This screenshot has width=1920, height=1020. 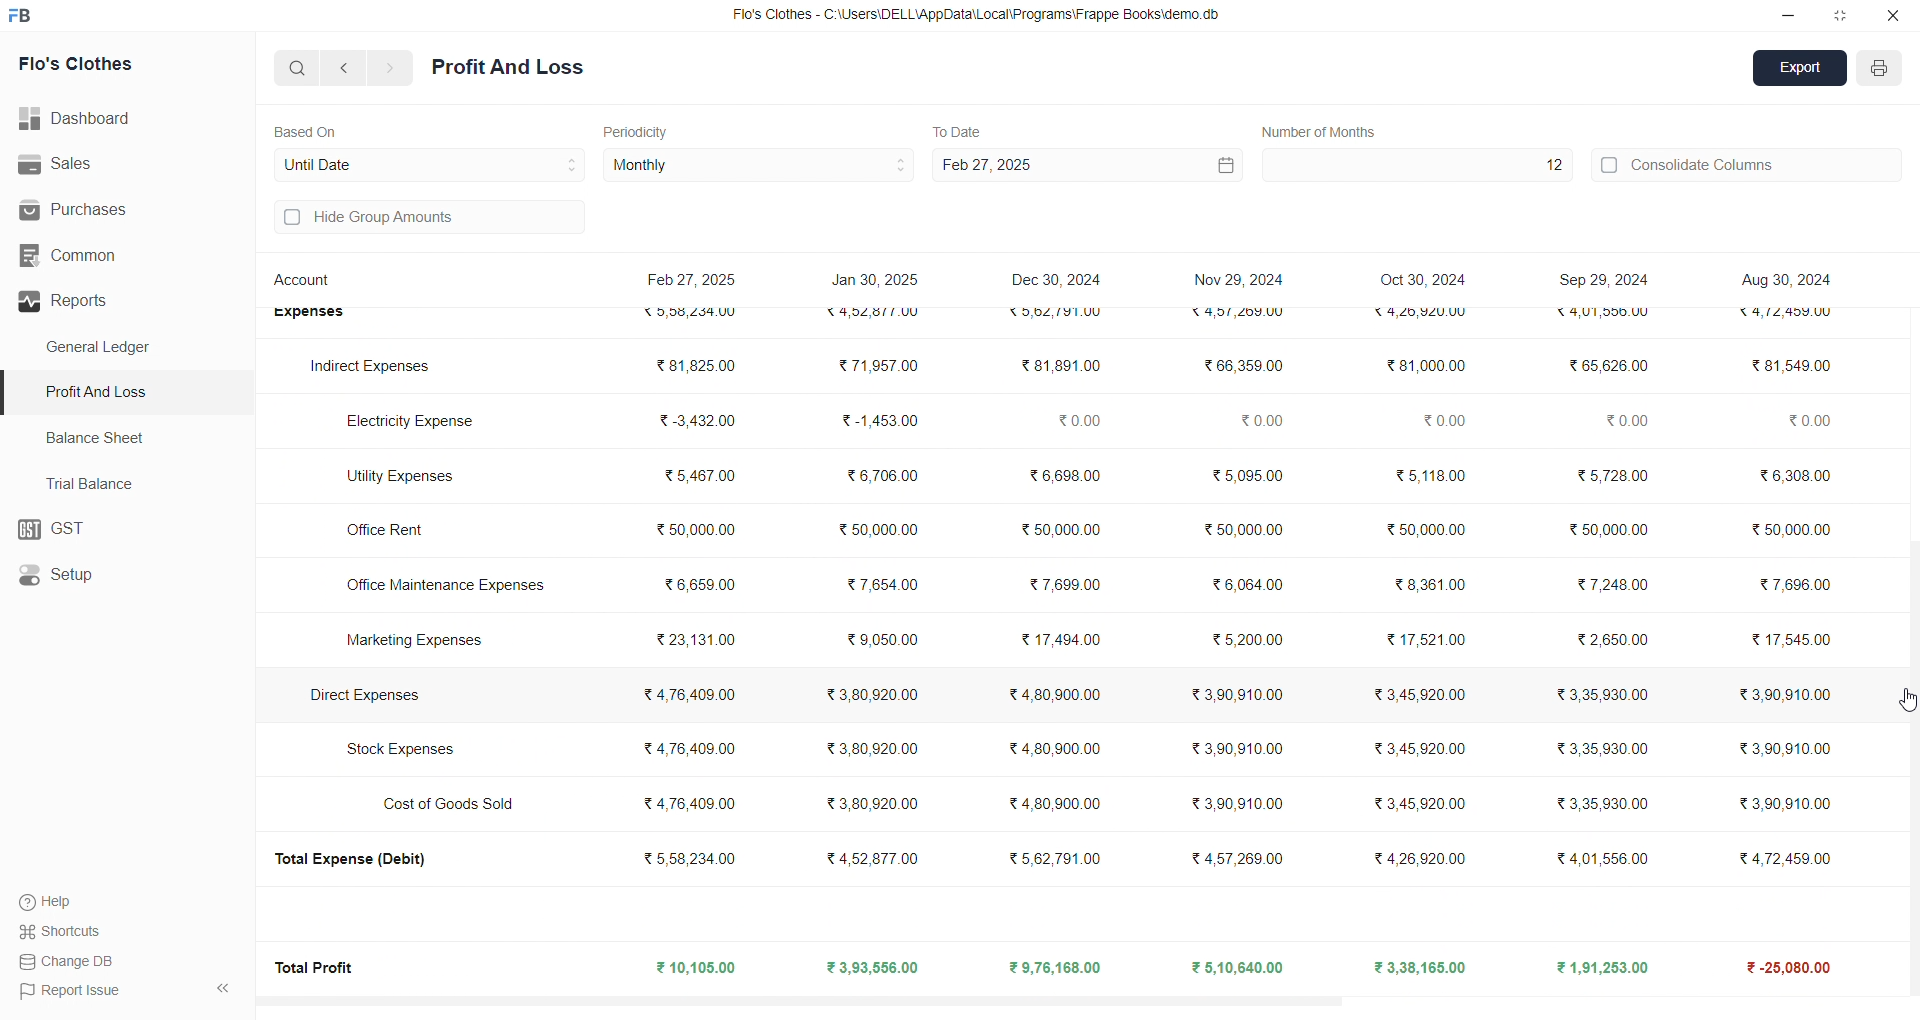 I want to click on ₹5,62,791.00, so click(x=1057, y=858).